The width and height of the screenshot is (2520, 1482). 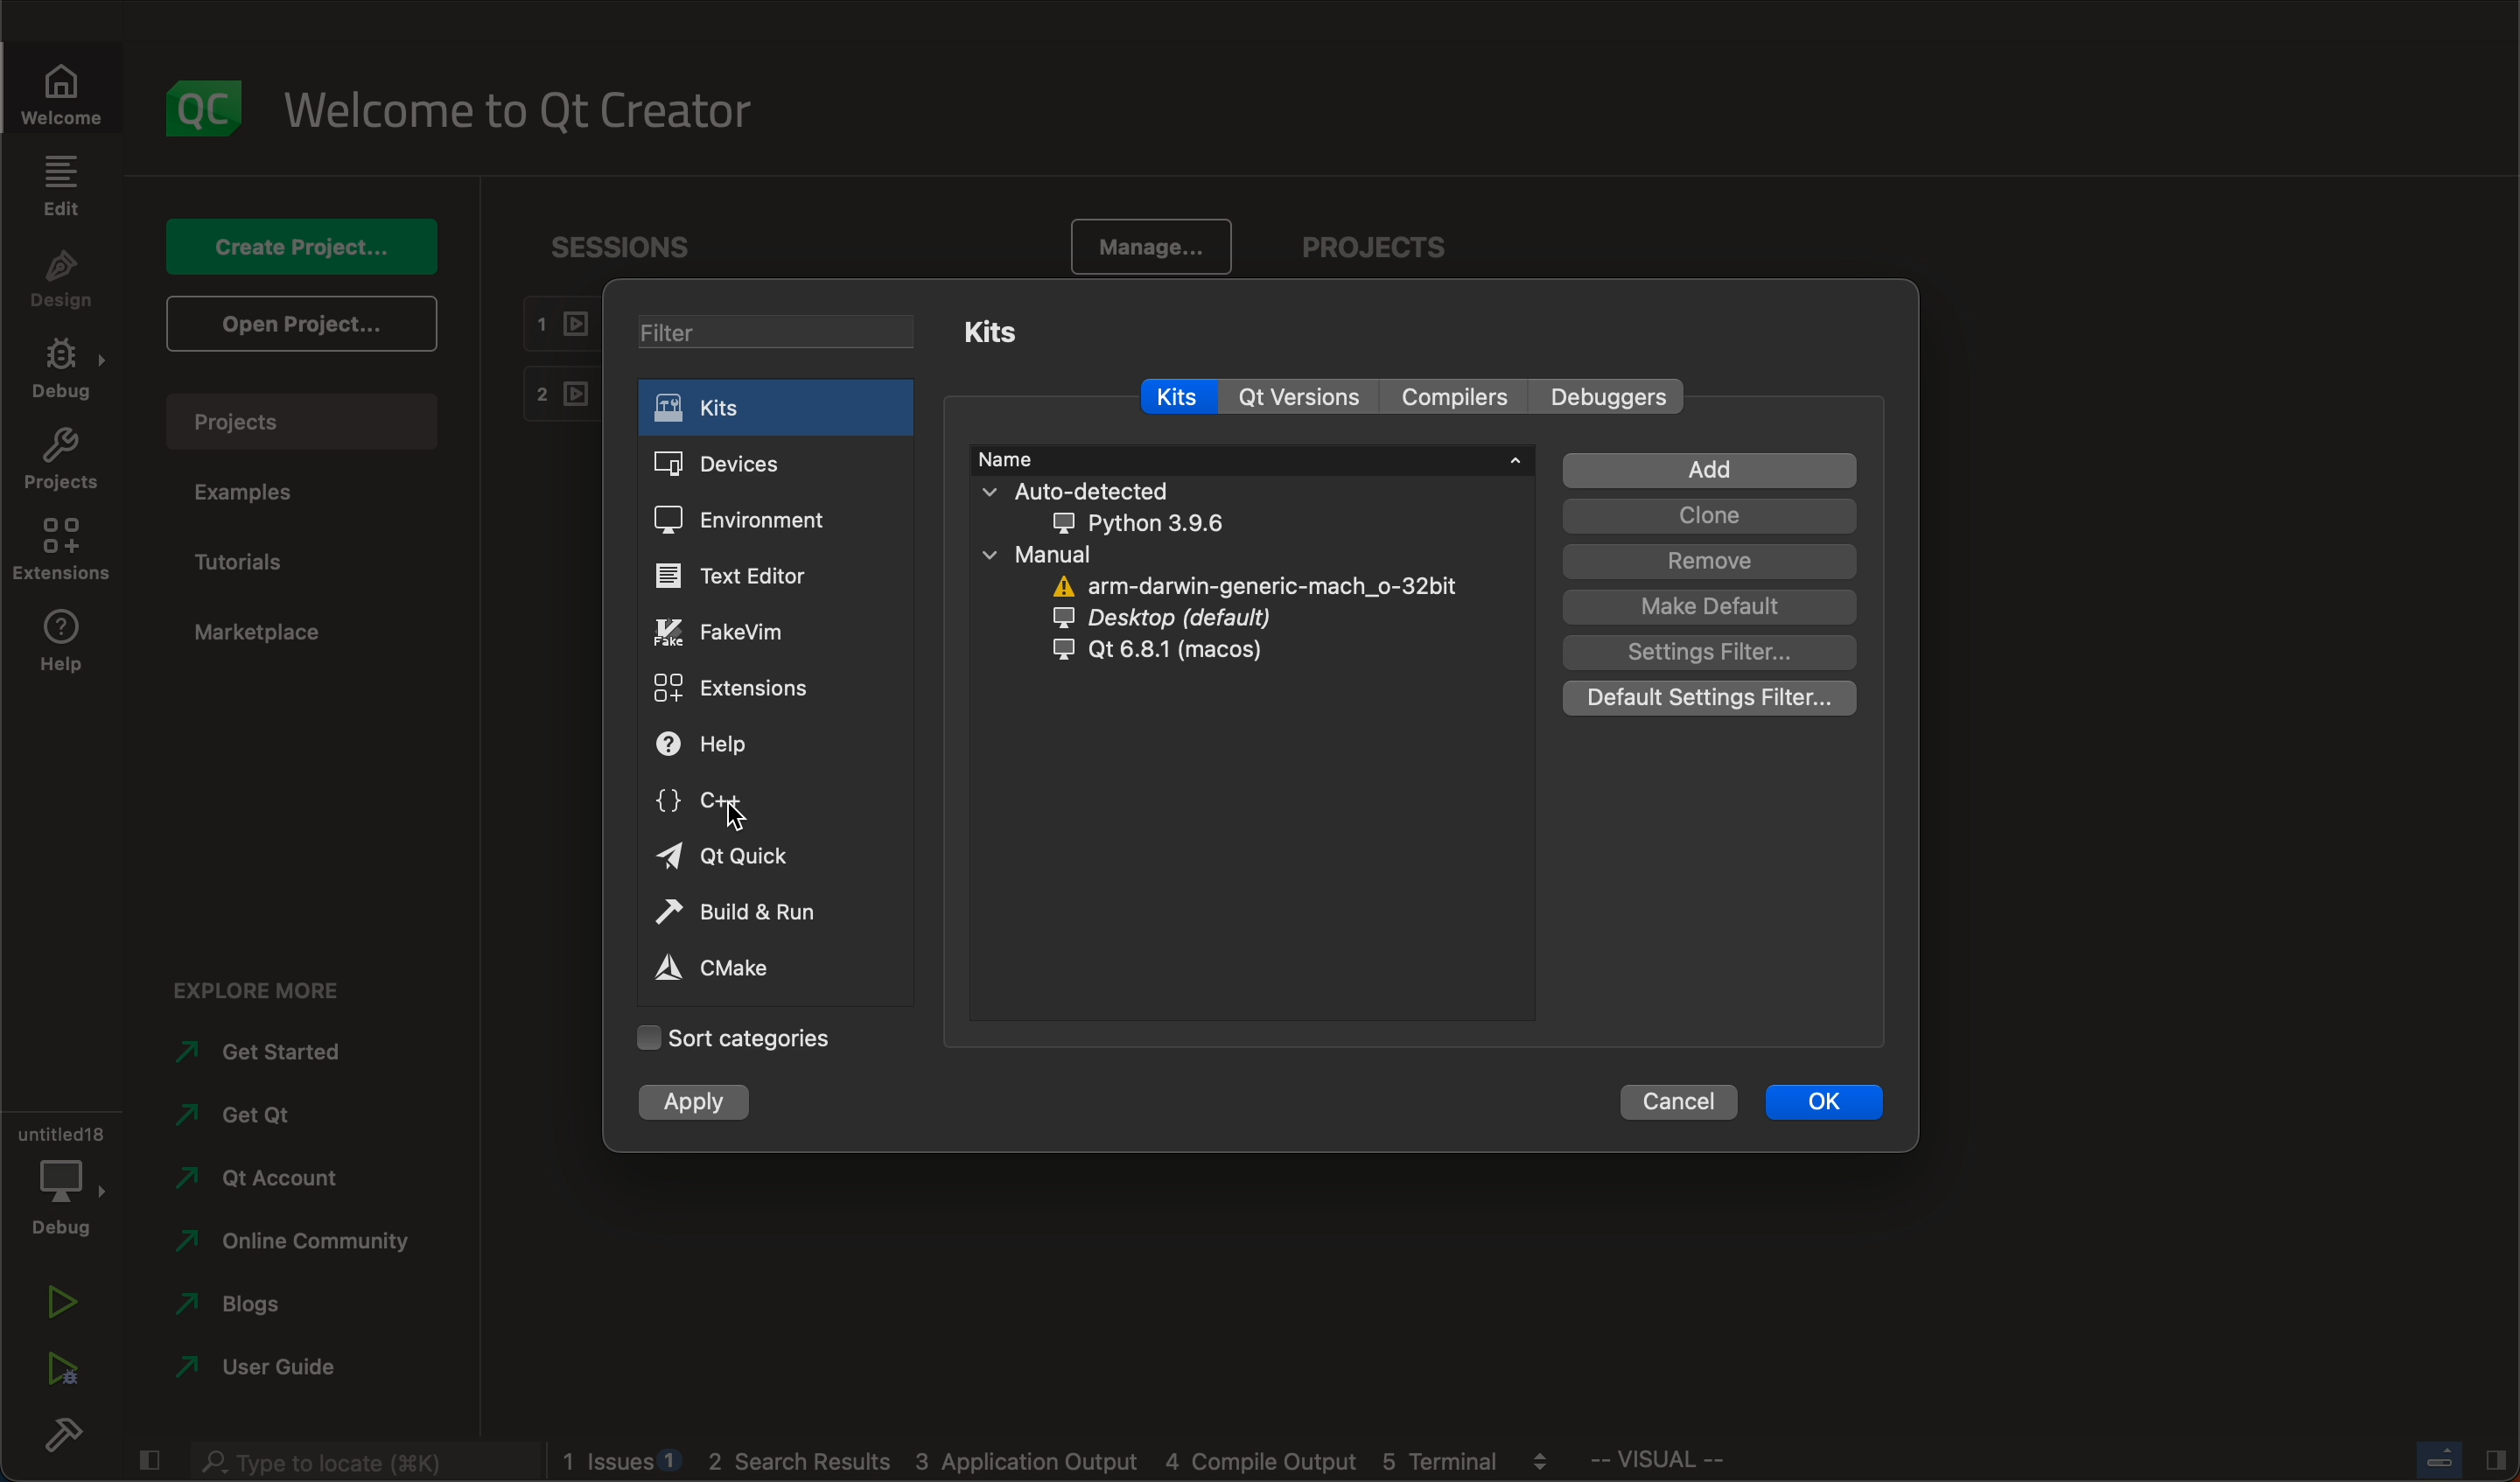 What do you see at coordinates (1085, 555) in the screenshot?
I see `manual` at bounding box center [1085, 555].